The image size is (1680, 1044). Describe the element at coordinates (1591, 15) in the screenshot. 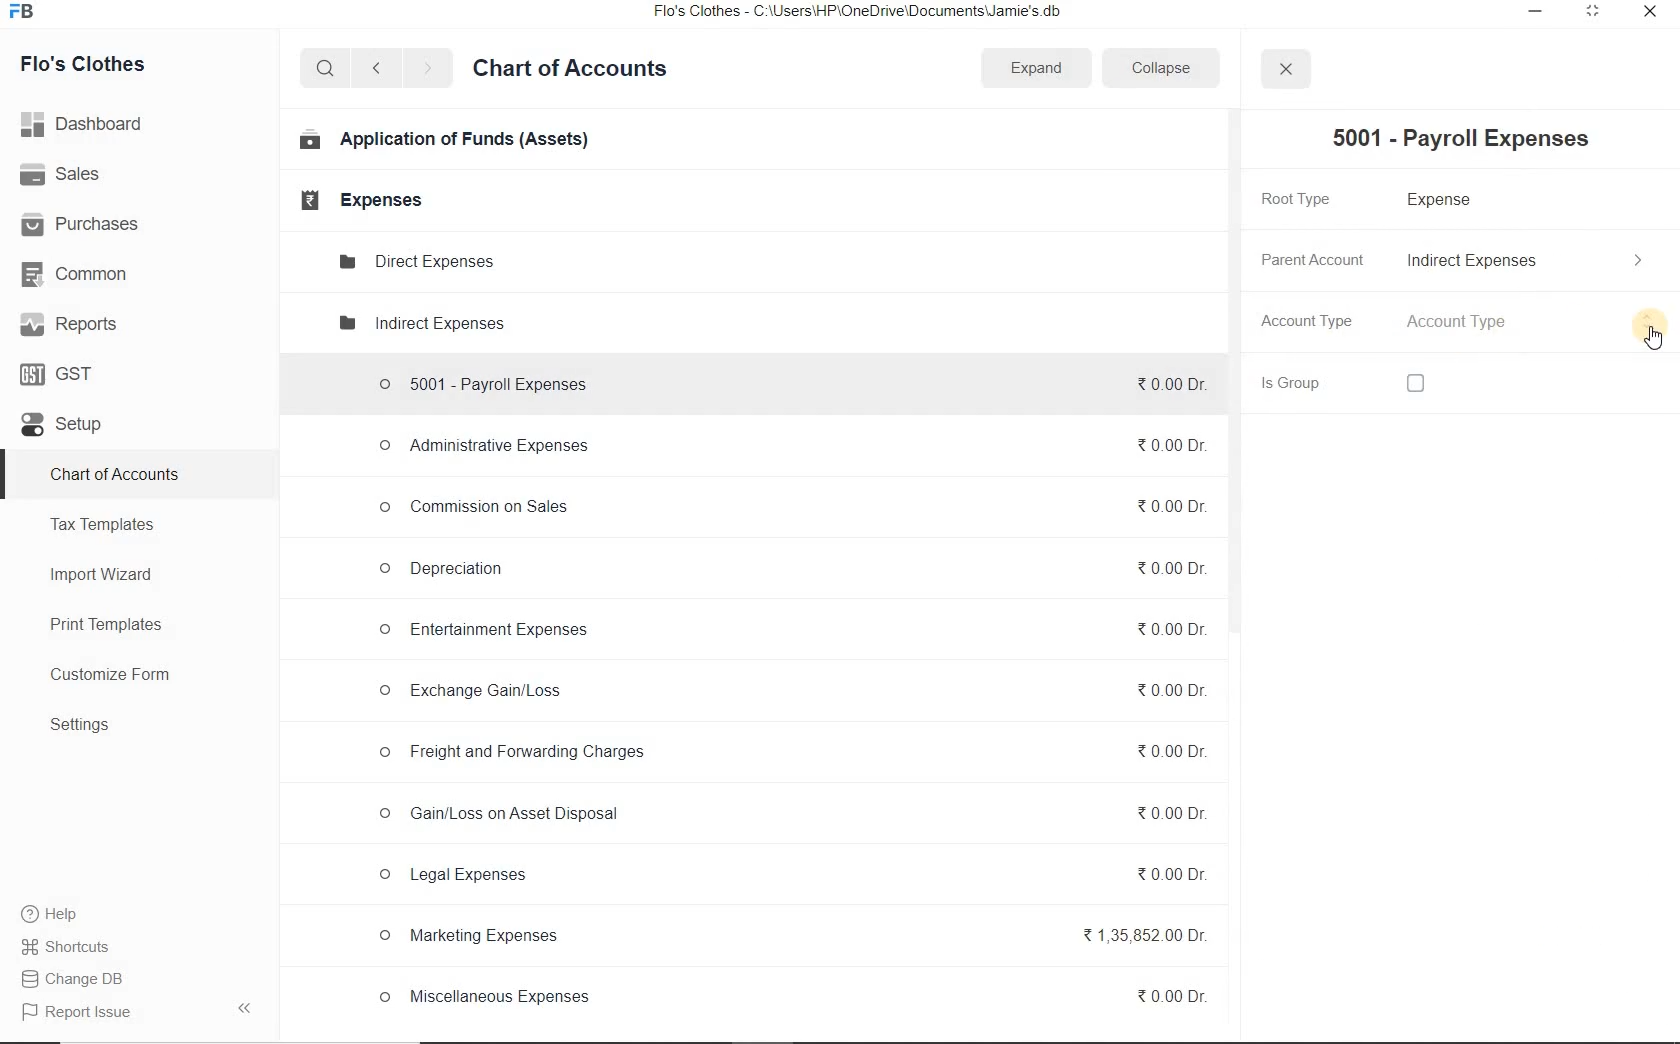

I see `restore down` at that location.